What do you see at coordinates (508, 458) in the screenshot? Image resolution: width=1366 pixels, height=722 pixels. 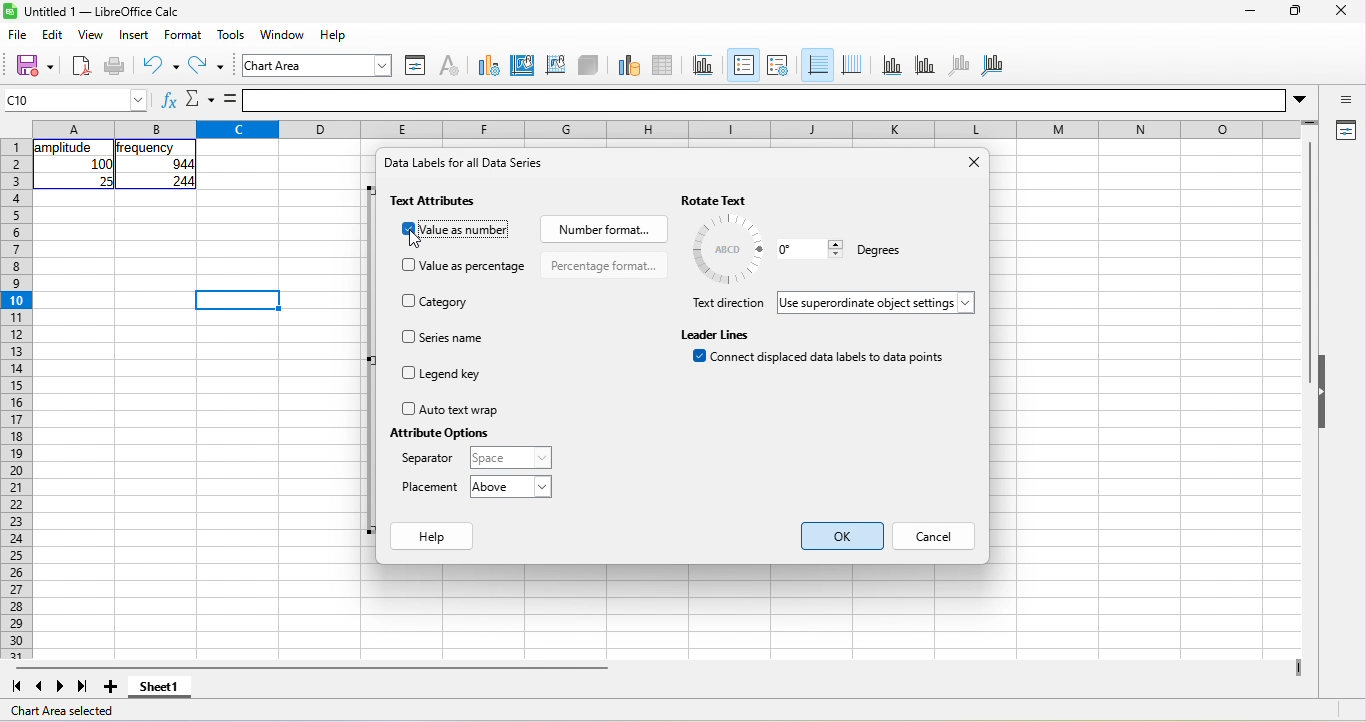 I see `space` at bounding box center [508, 458].